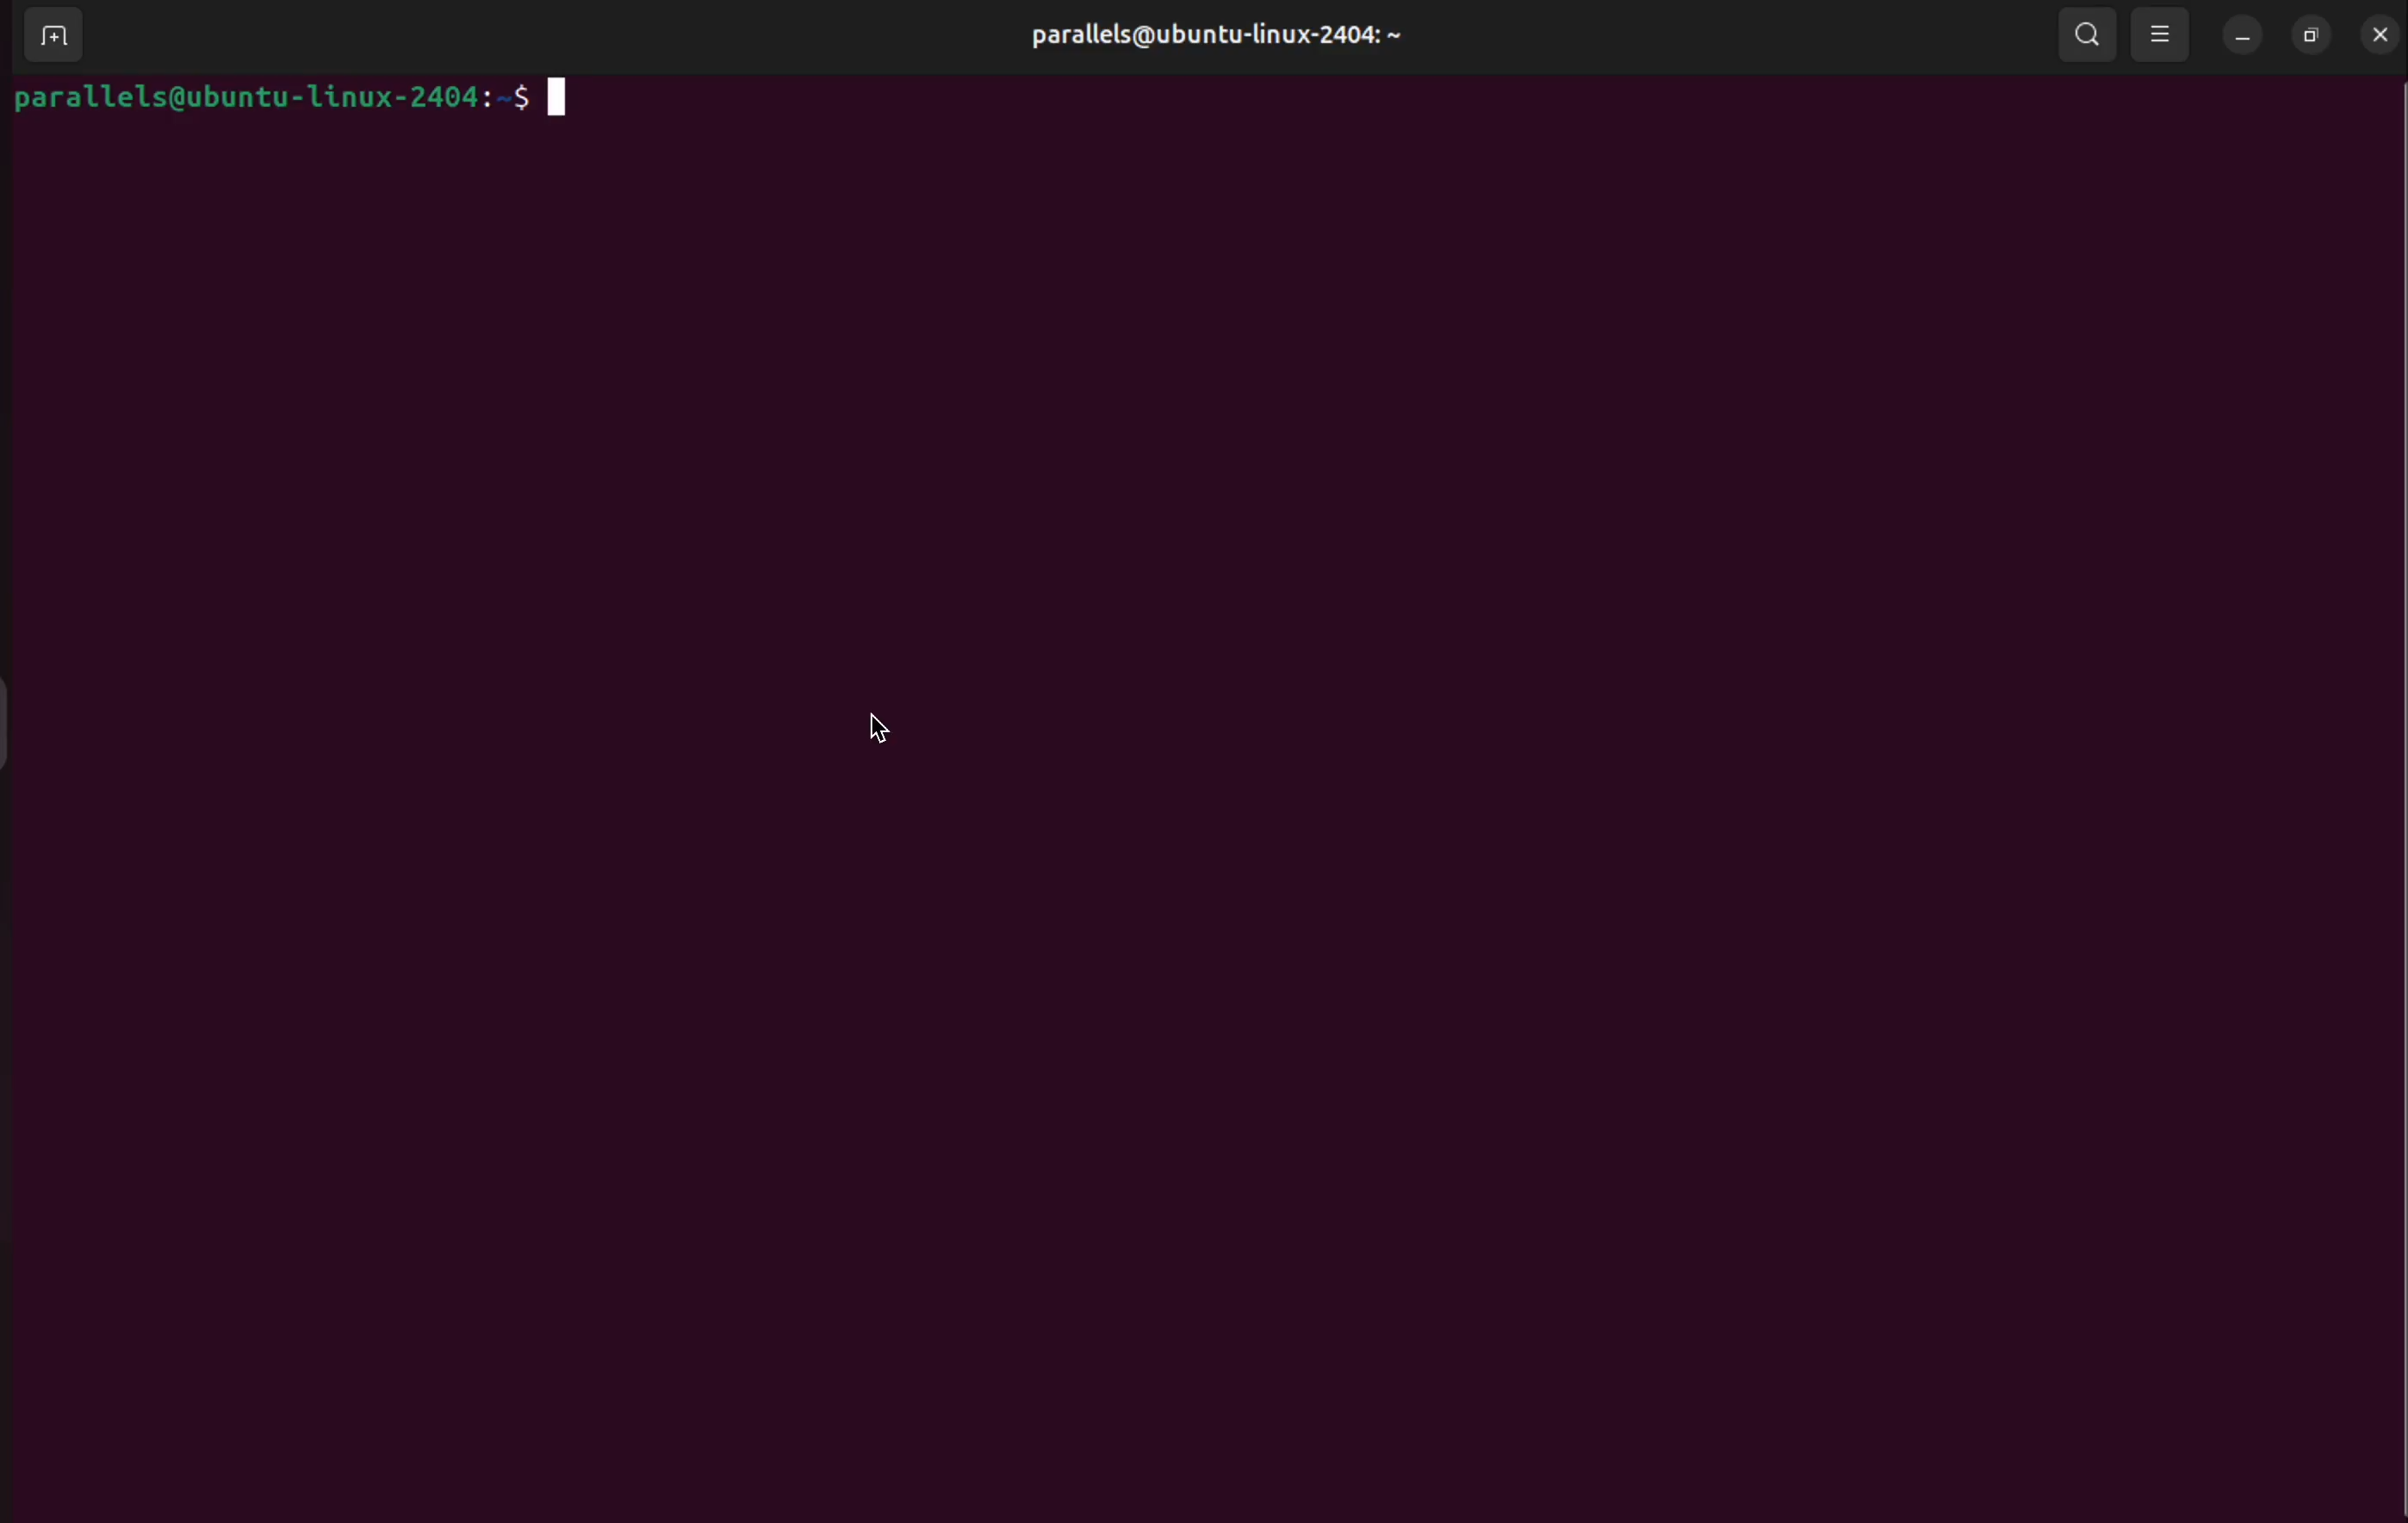  What do you see at coordinates (1185, 48) in the screenshot?
I see `parallels@ubuntu-linux-2404: ~` at bounding box center [1185, 48].